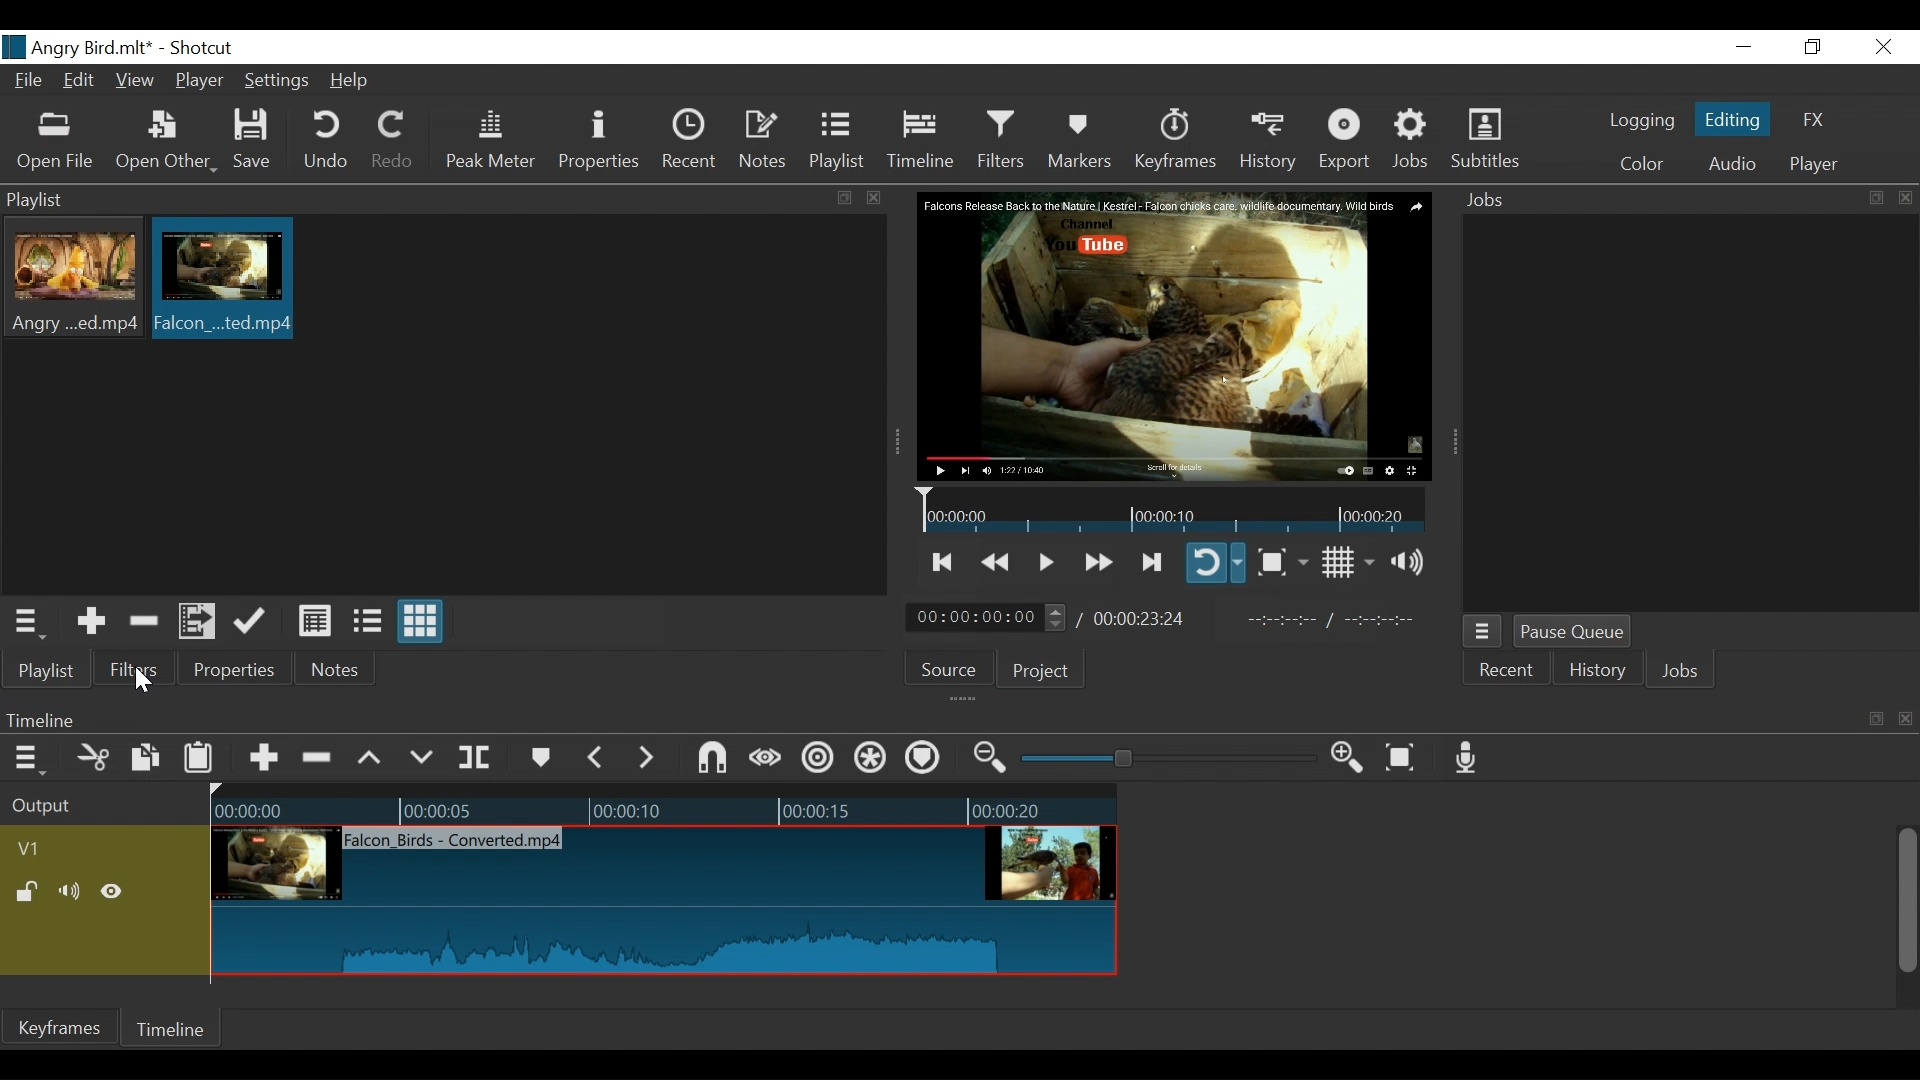  I want to click on Filters, so click(1004, 139).